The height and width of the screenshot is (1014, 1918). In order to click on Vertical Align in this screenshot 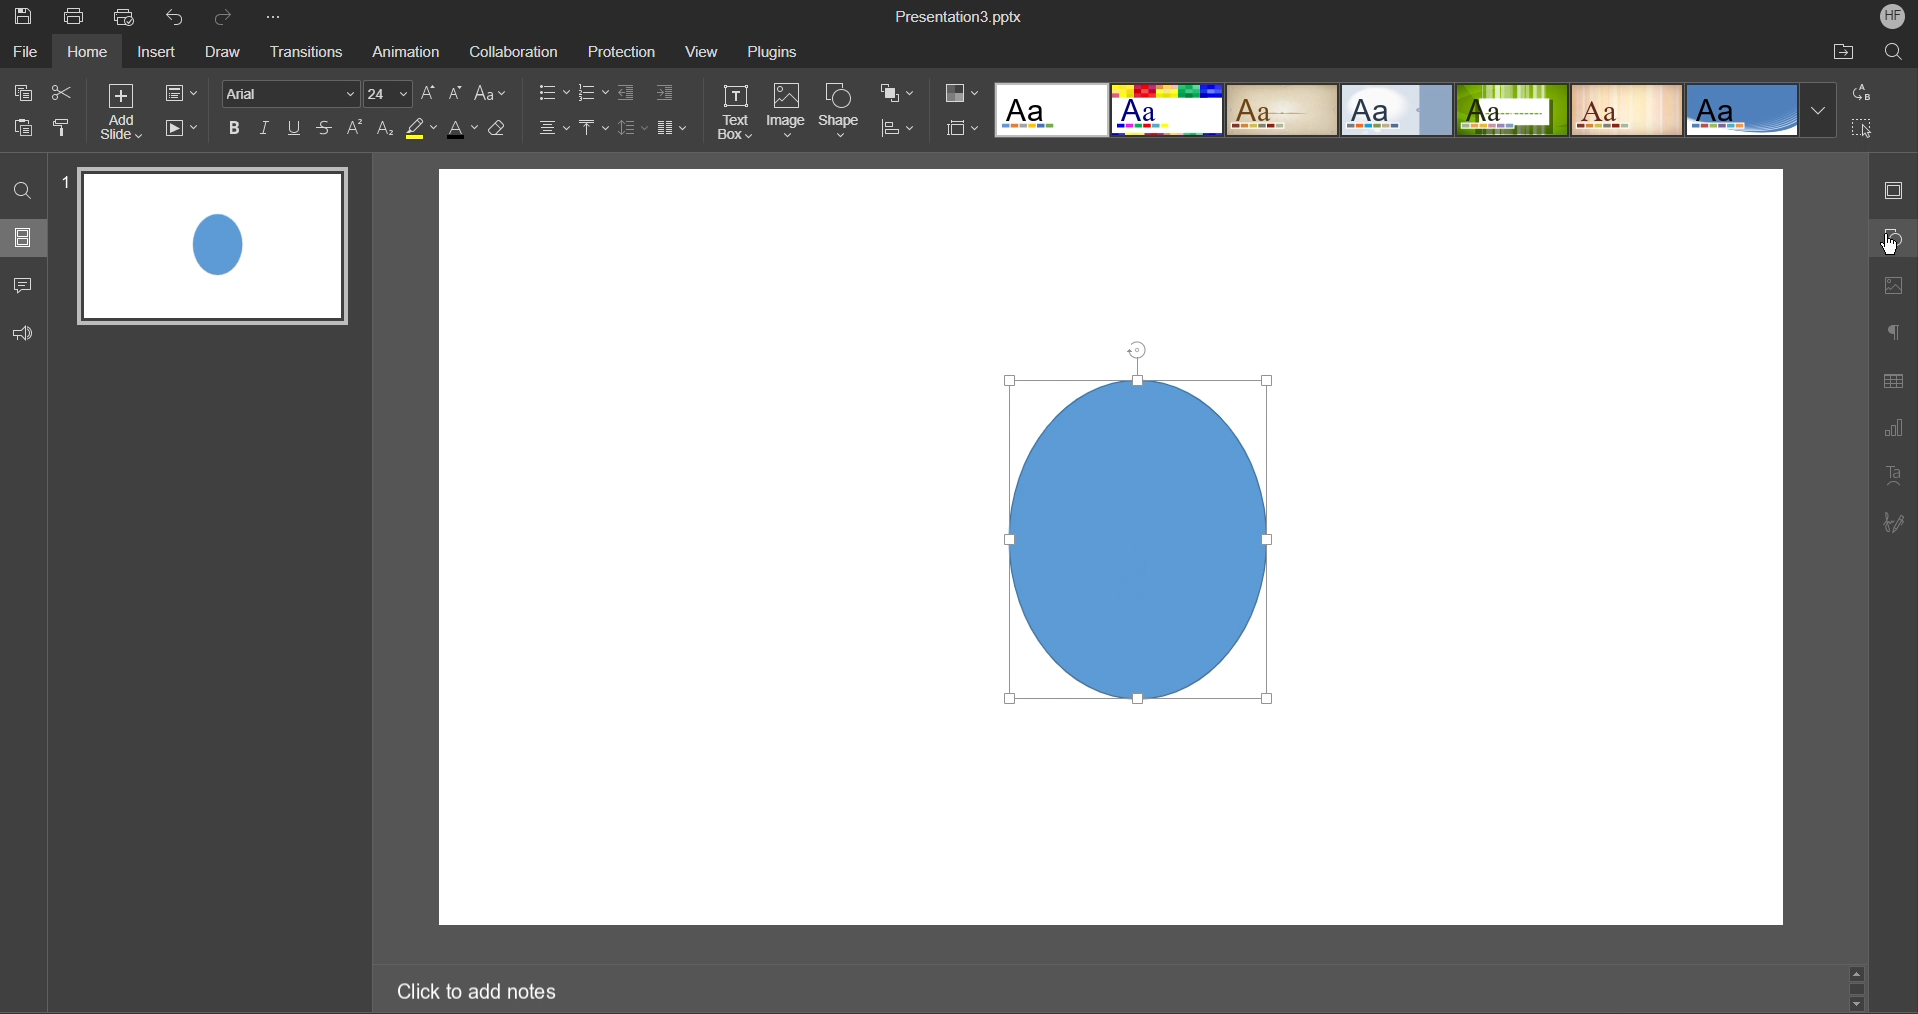, I will do `click(593, 129)`.